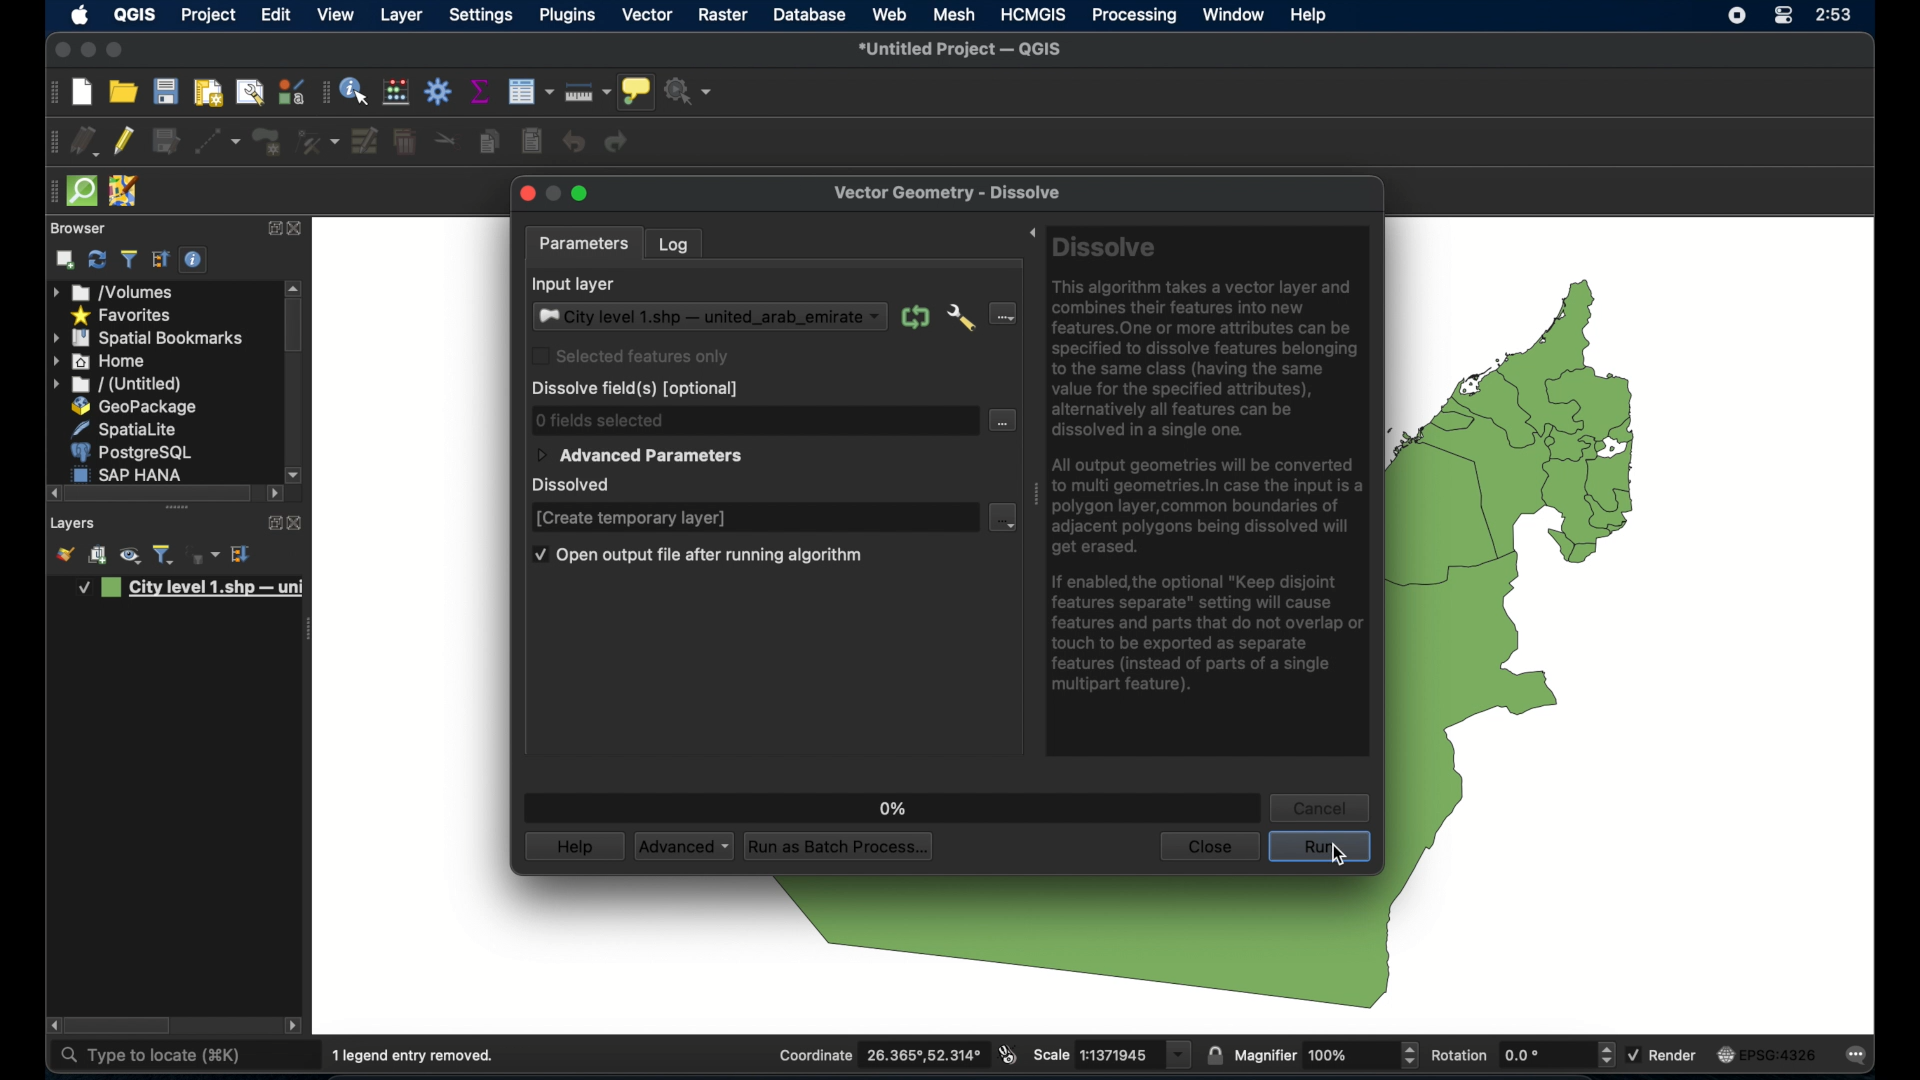  What do you see at coordinates (600, 419) in the screenshot?
I see `0 fields selected` at bounding box center [600, 419].